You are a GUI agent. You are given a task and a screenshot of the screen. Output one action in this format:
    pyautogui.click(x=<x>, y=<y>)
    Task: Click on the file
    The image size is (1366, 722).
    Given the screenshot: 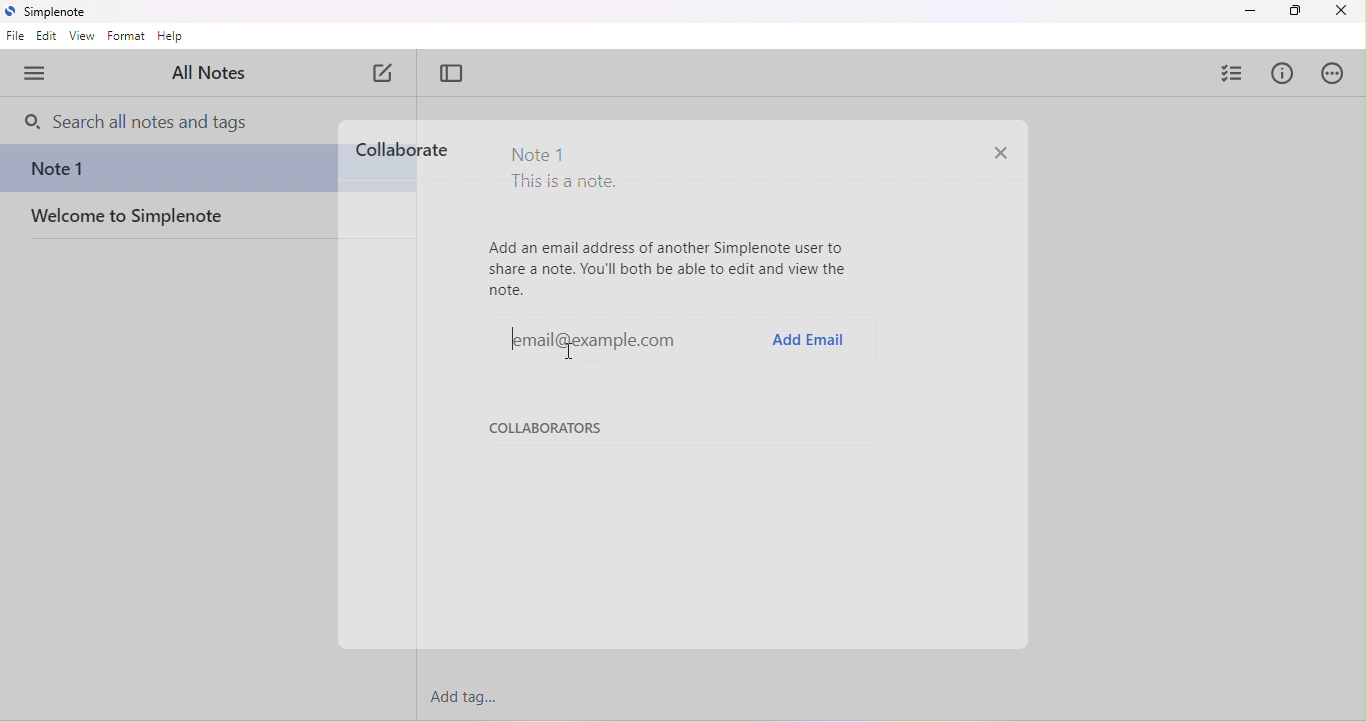 What is the action you would take?
    pyautogui.click(x=15, y=37)
    